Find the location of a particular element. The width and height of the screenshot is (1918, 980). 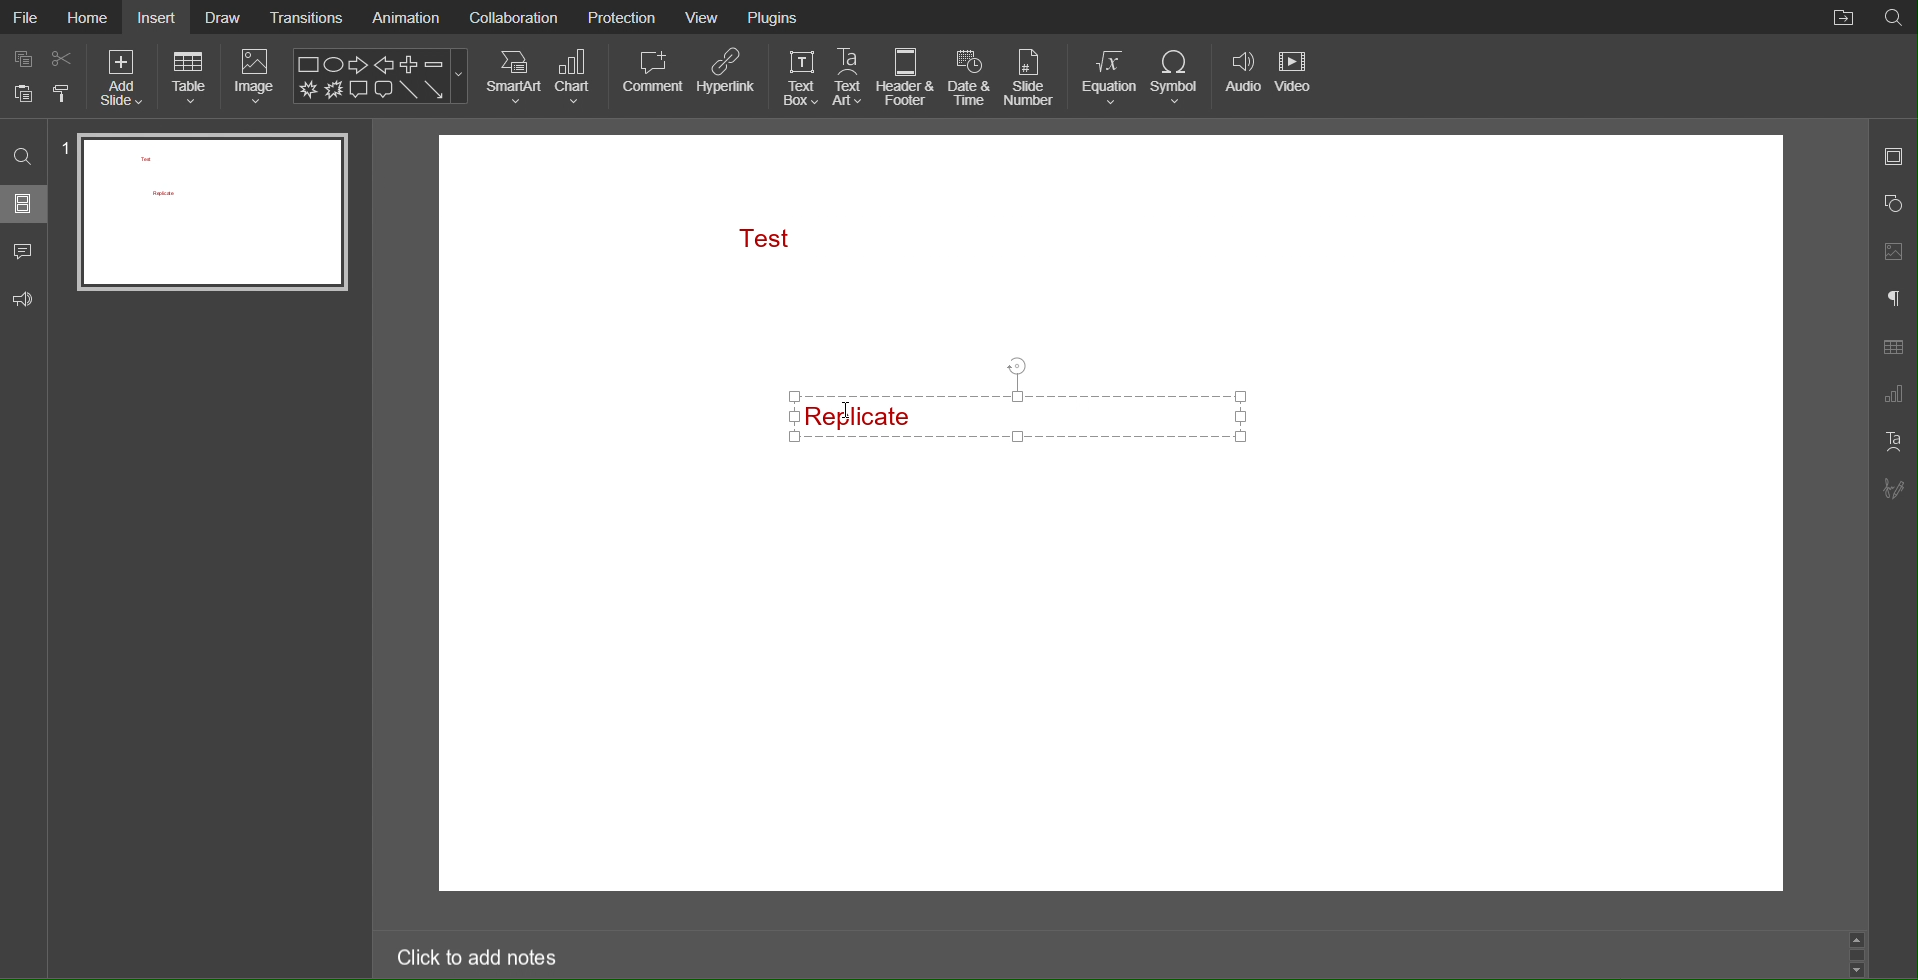

Slide Settings is located at coordinates (1894, 155).